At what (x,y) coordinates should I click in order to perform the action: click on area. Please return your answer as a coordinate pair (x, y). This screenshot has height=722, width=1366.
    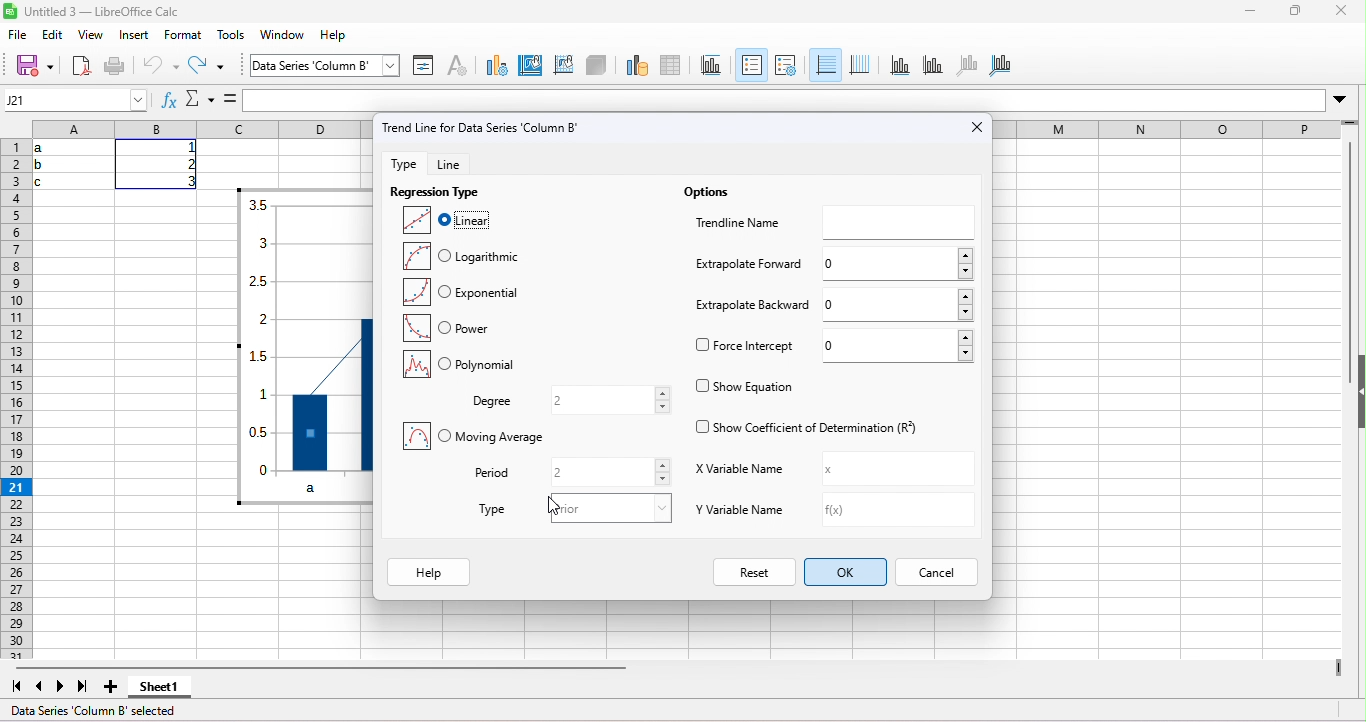
    Looking at the image, I should click on (531, 67).